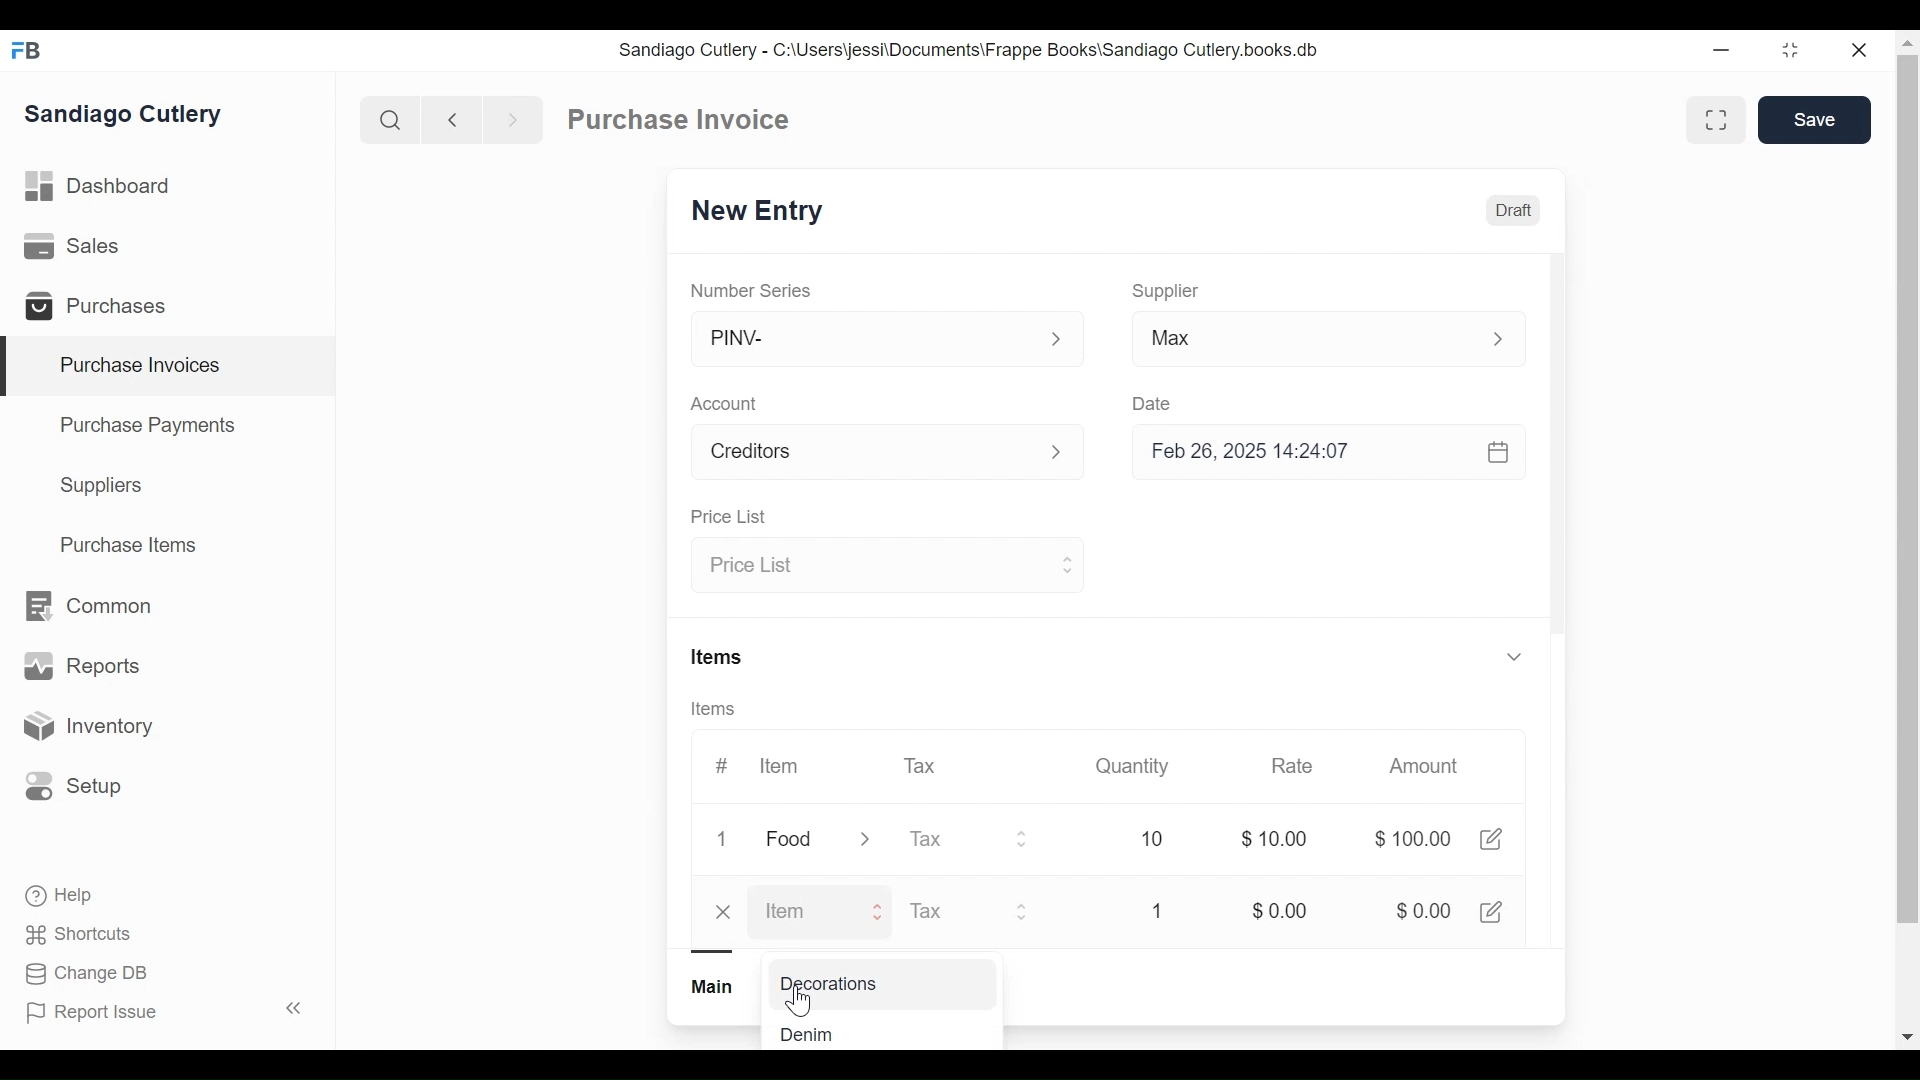 The image size is (1920, 1080). What do you see at coordinates (1293, 766) in the screenshot?
I see `Rate` at bounding box center [1293, 766].